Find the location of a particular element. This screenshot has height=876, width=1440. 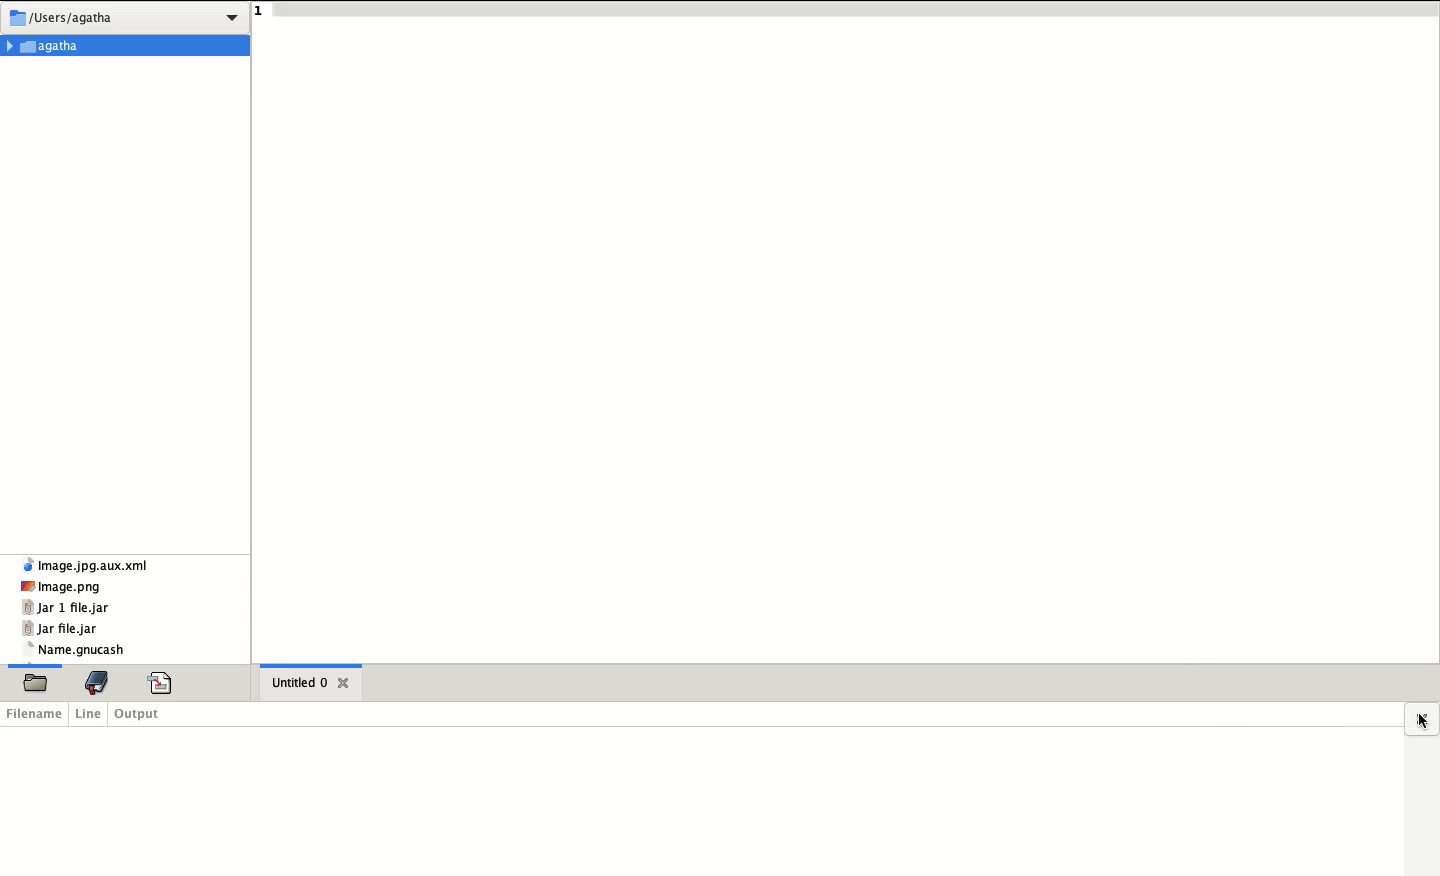

jar 1 file.jar is located at coordinates (68, 607).